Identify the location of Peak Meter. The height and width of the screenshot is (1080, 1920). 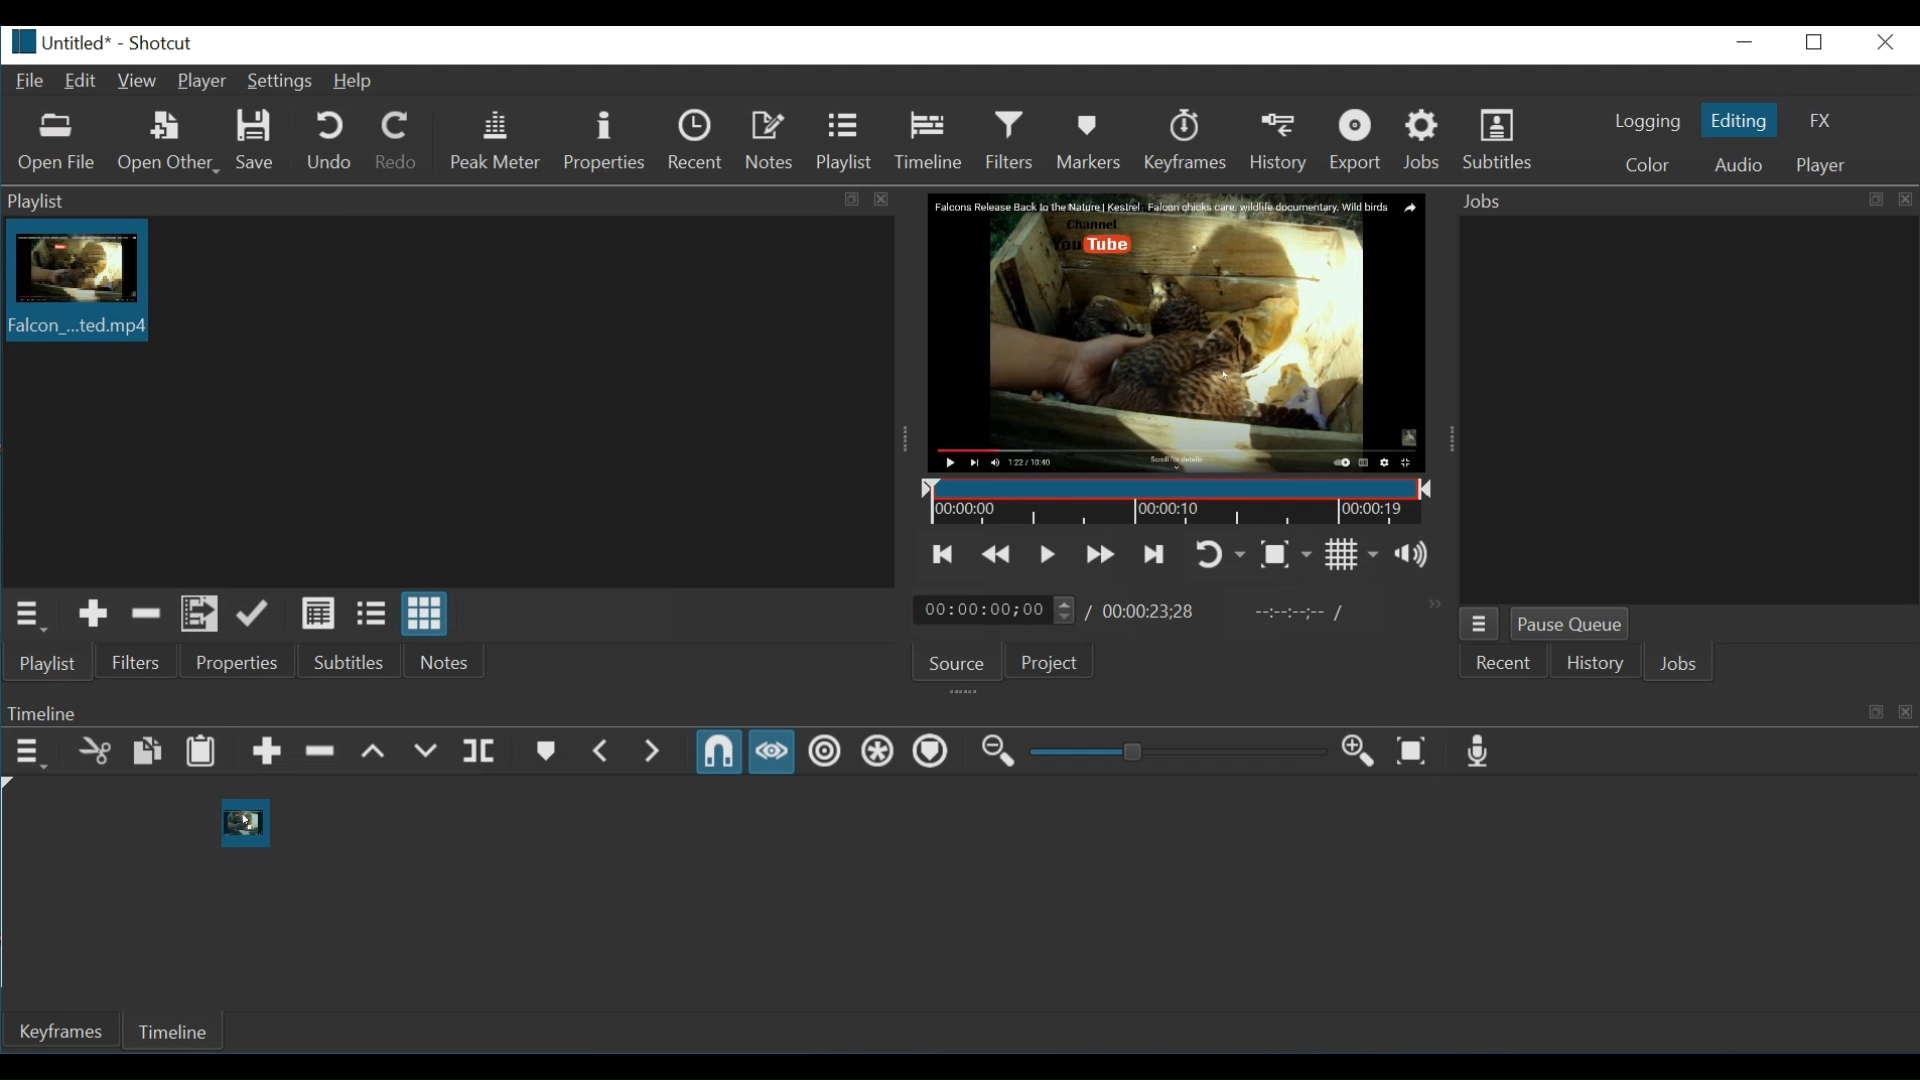
(499, 140).